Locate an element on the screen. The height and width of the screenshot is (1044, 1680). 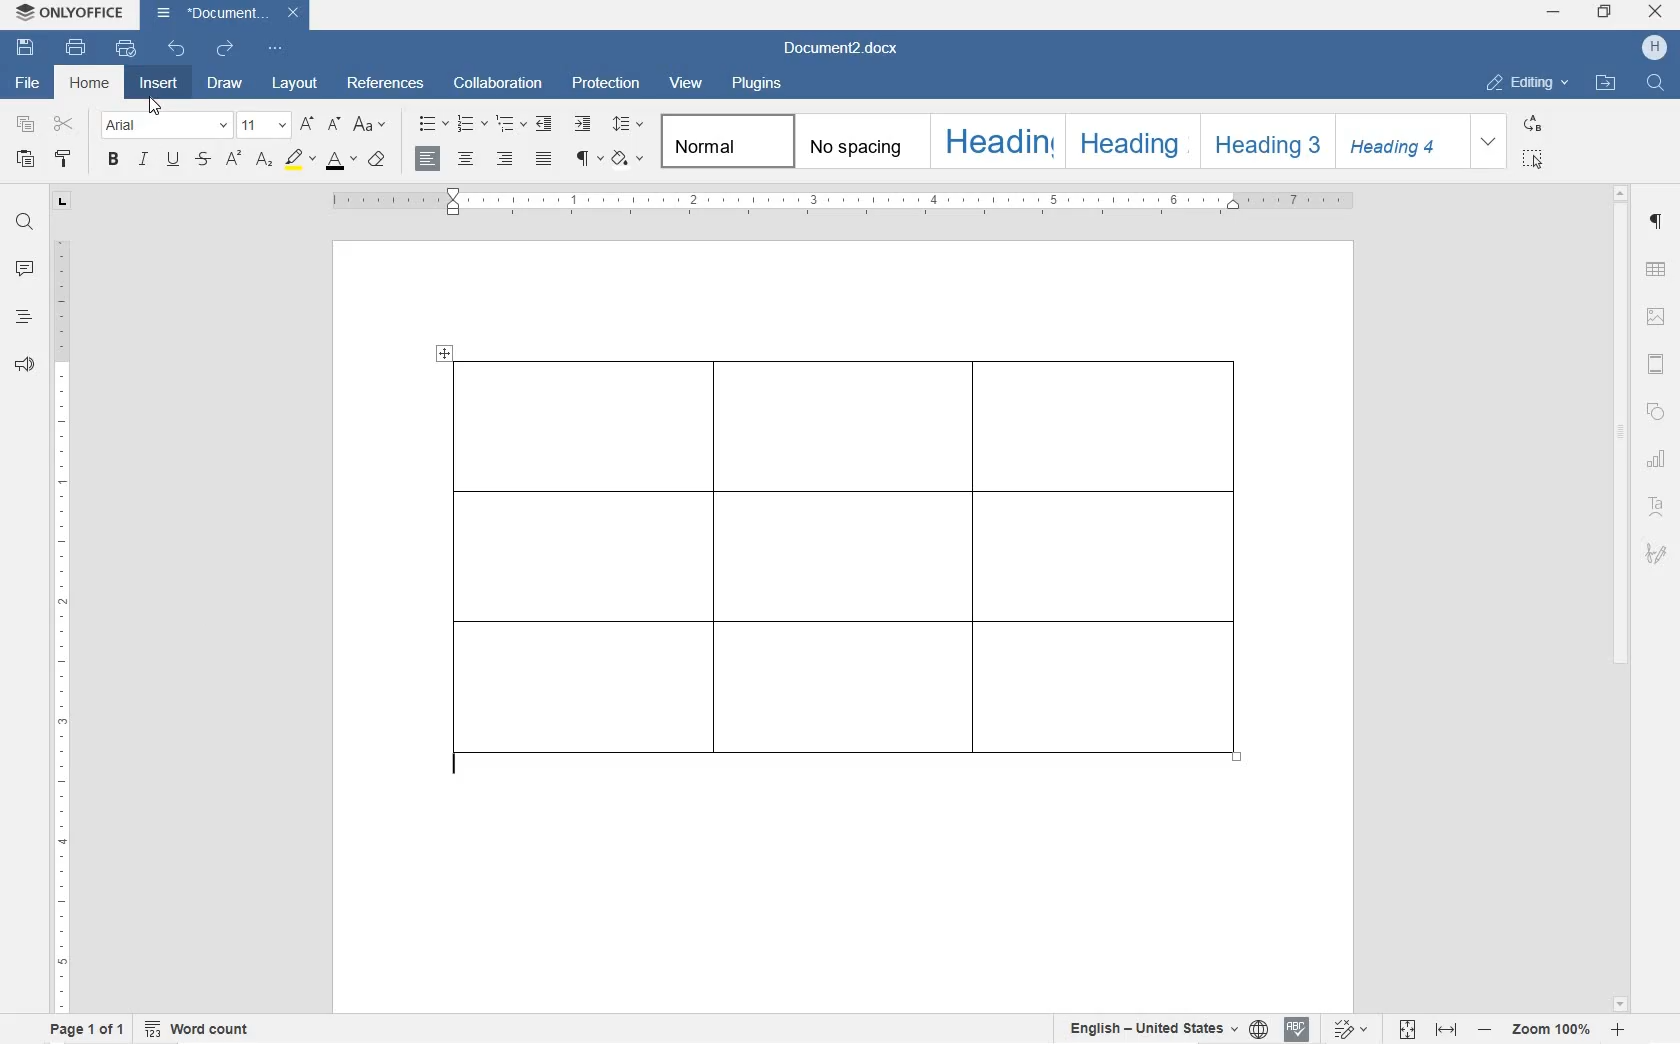
references is located at coordinates (385, 83).